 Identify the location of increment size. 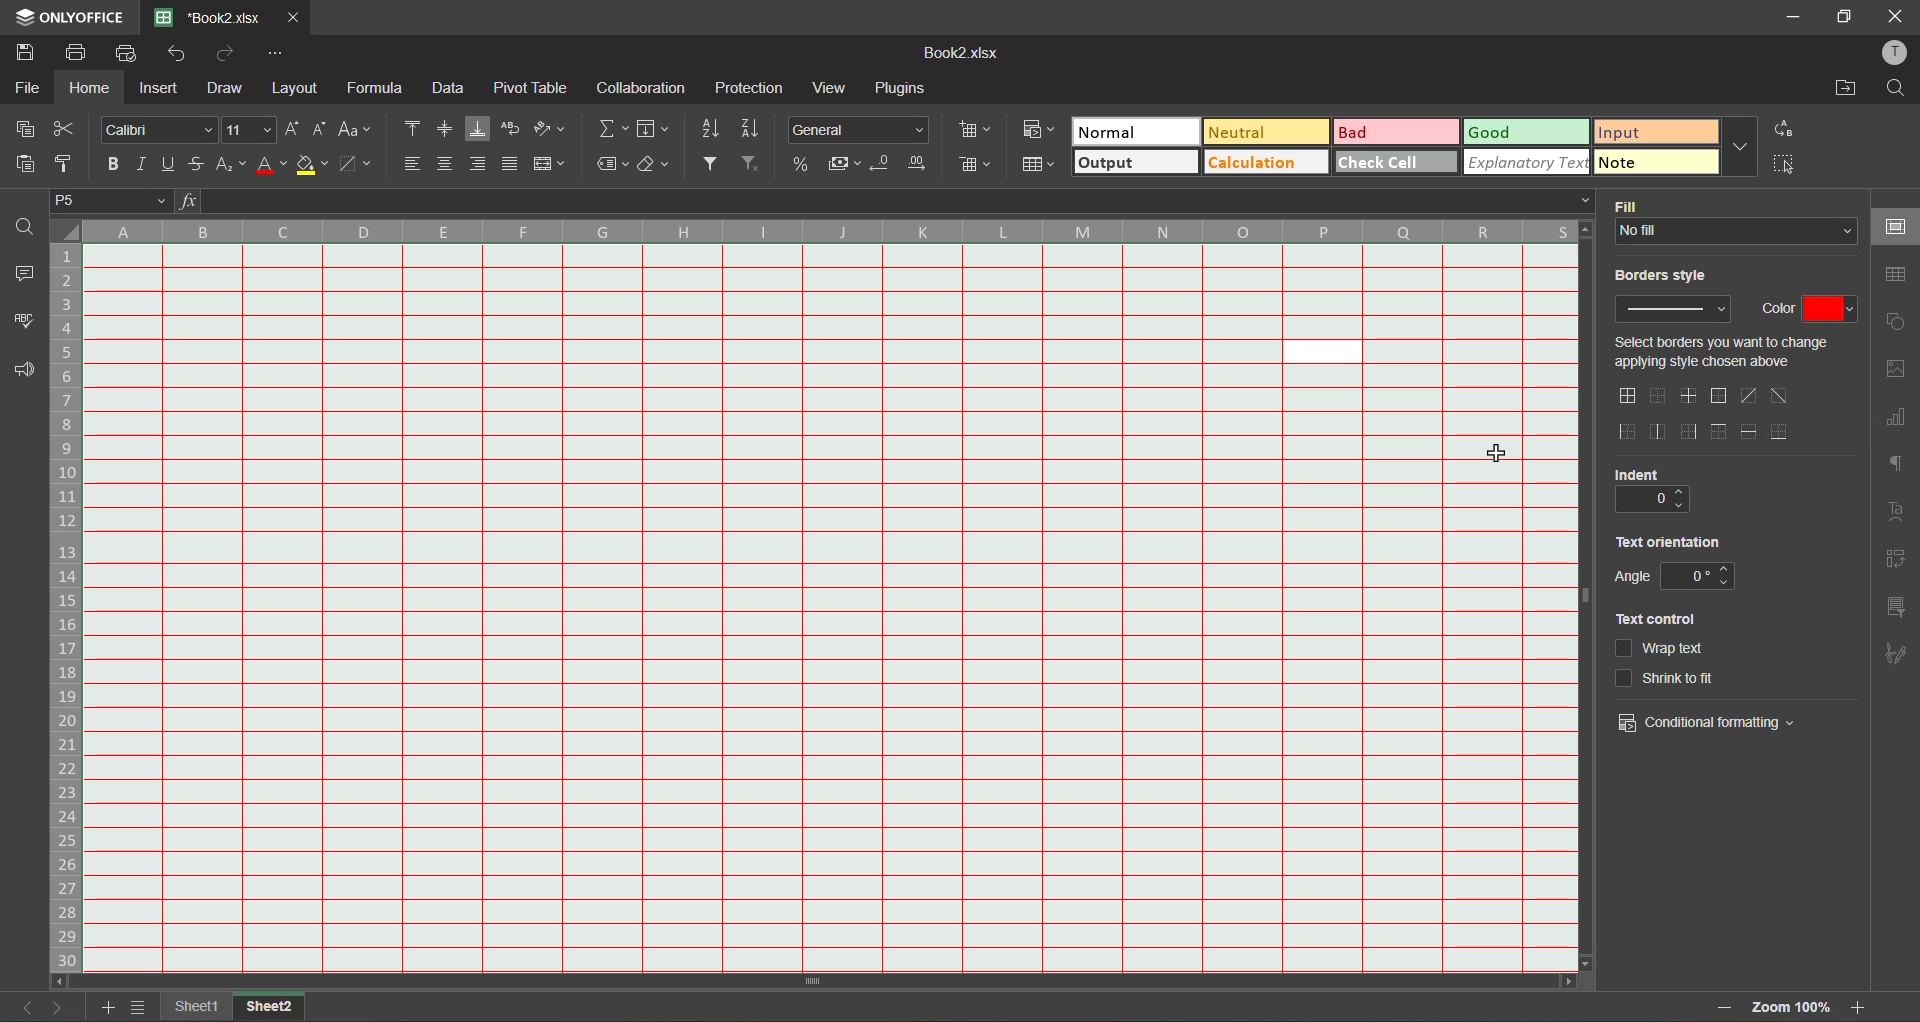
(294, 131).